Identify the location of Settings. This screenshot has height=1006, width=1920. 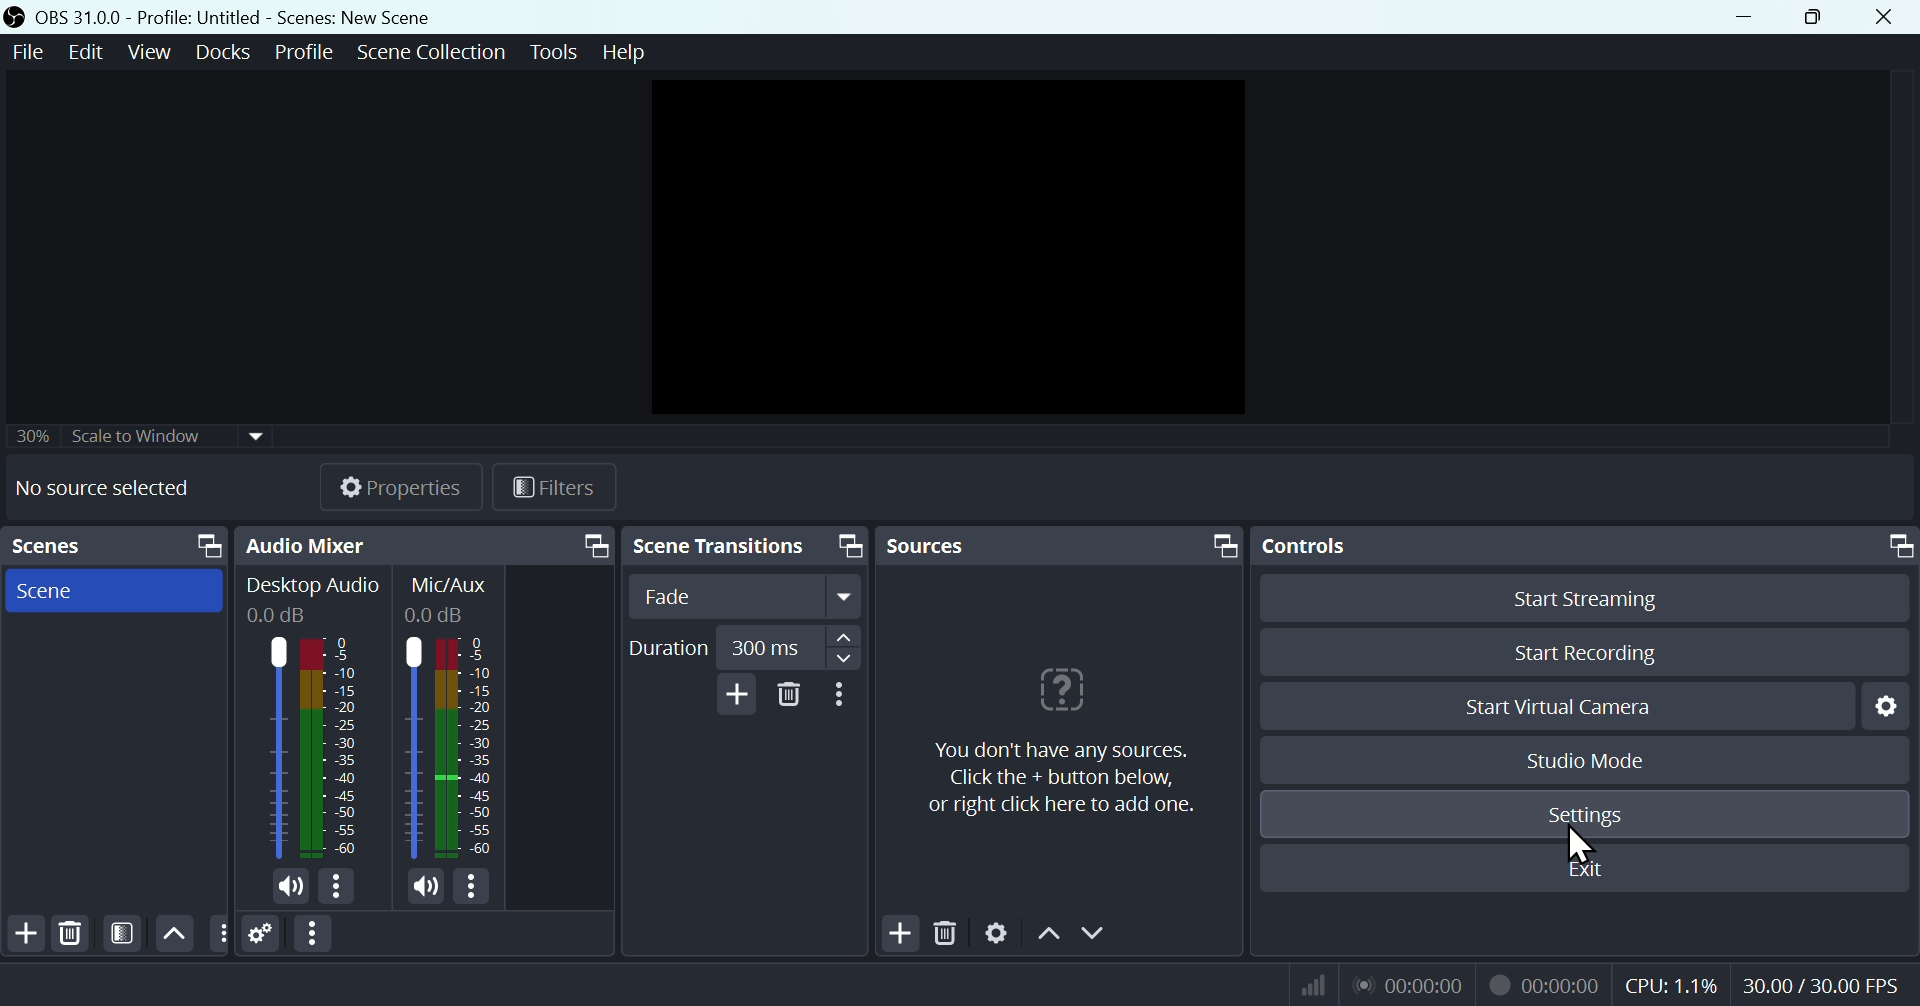
(261, 933).